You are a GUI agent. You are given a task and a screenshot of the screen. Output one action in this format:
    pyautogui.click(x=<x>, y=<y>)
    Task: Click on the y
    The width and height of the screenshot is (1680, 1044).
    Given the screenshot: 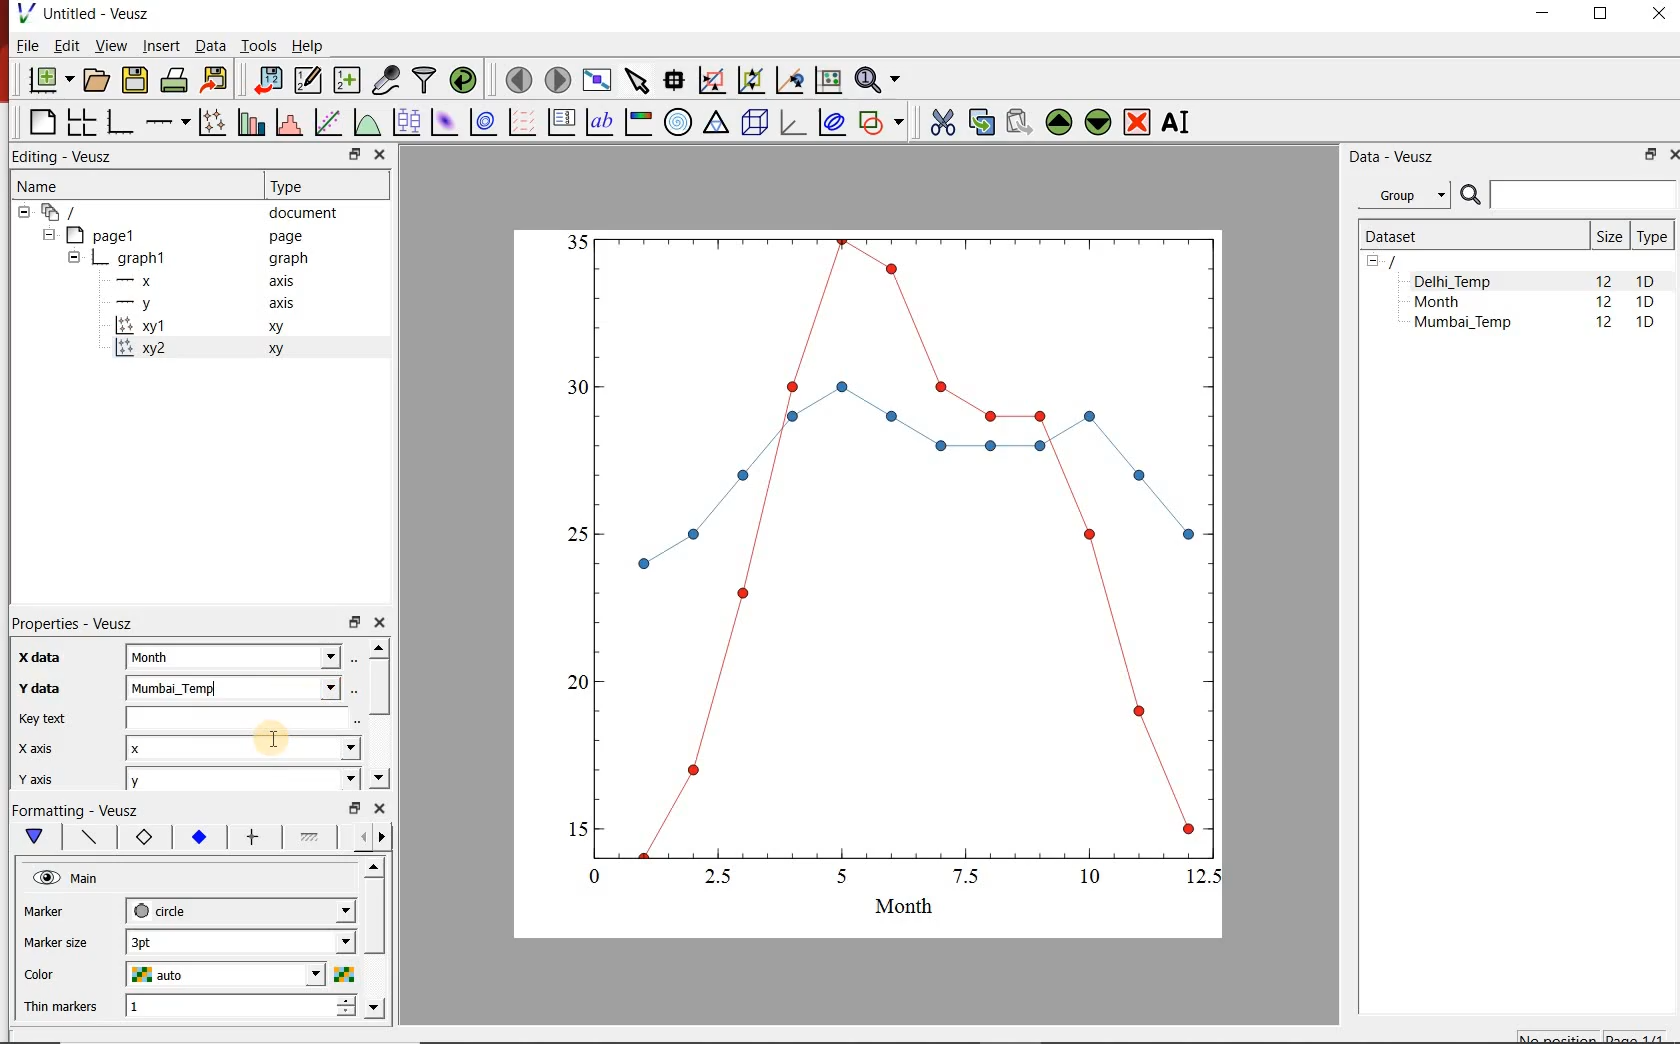 What is the action you would take?
    pyautogui.click(x=242, y=781)
    